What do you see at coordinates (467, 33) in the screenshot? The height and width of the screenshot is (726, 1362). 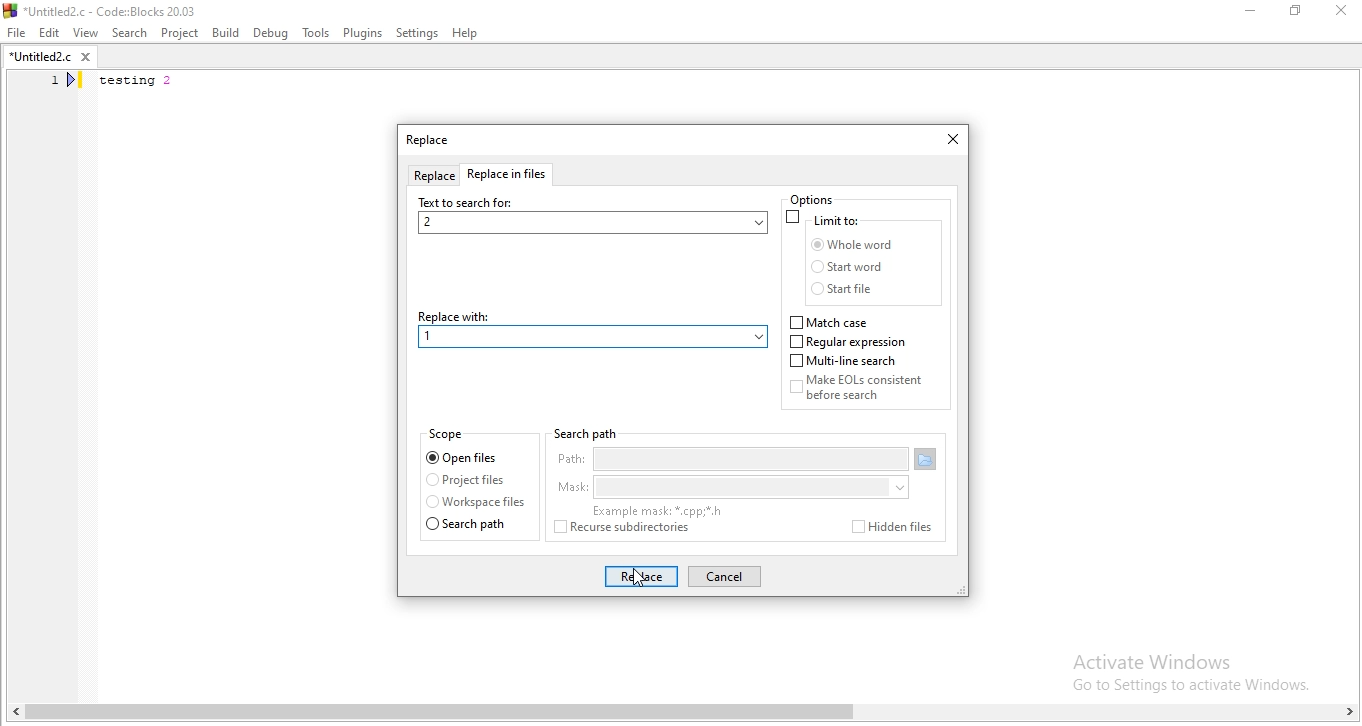 I see `Help` at bounding box center [467, 33].